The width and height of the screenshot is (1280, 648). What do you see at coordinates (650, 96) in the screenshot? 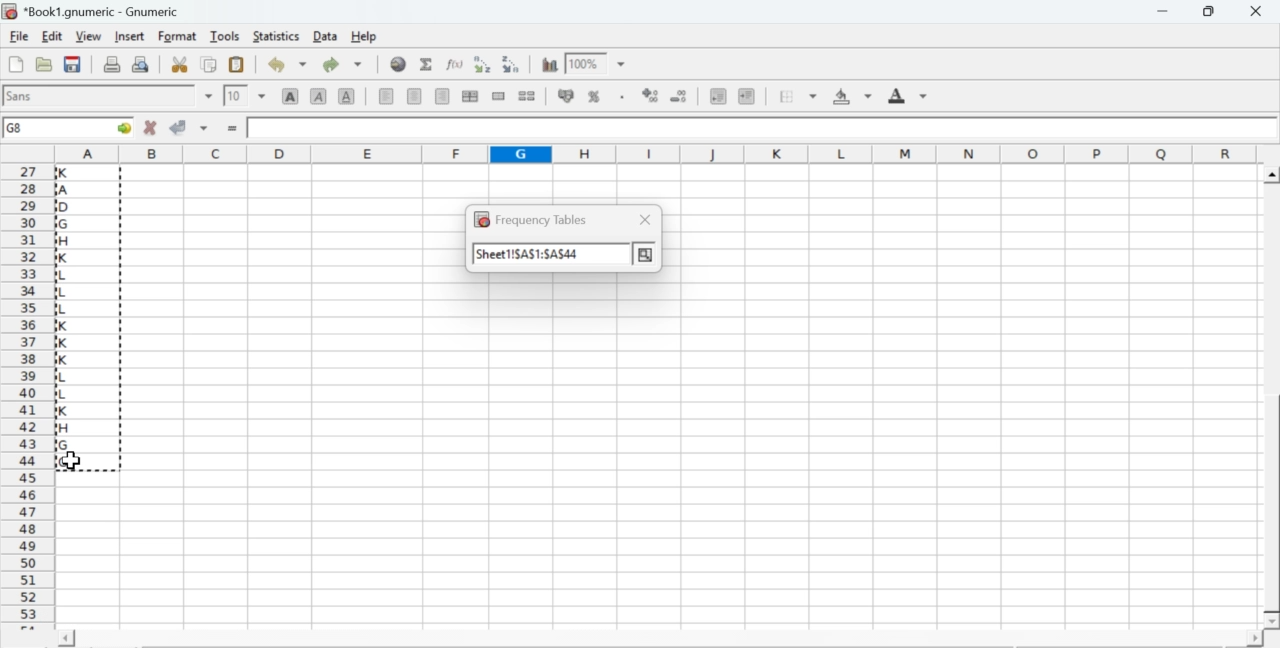
I see `decrease number of decimals displayed` at bounding box center [650, 96].